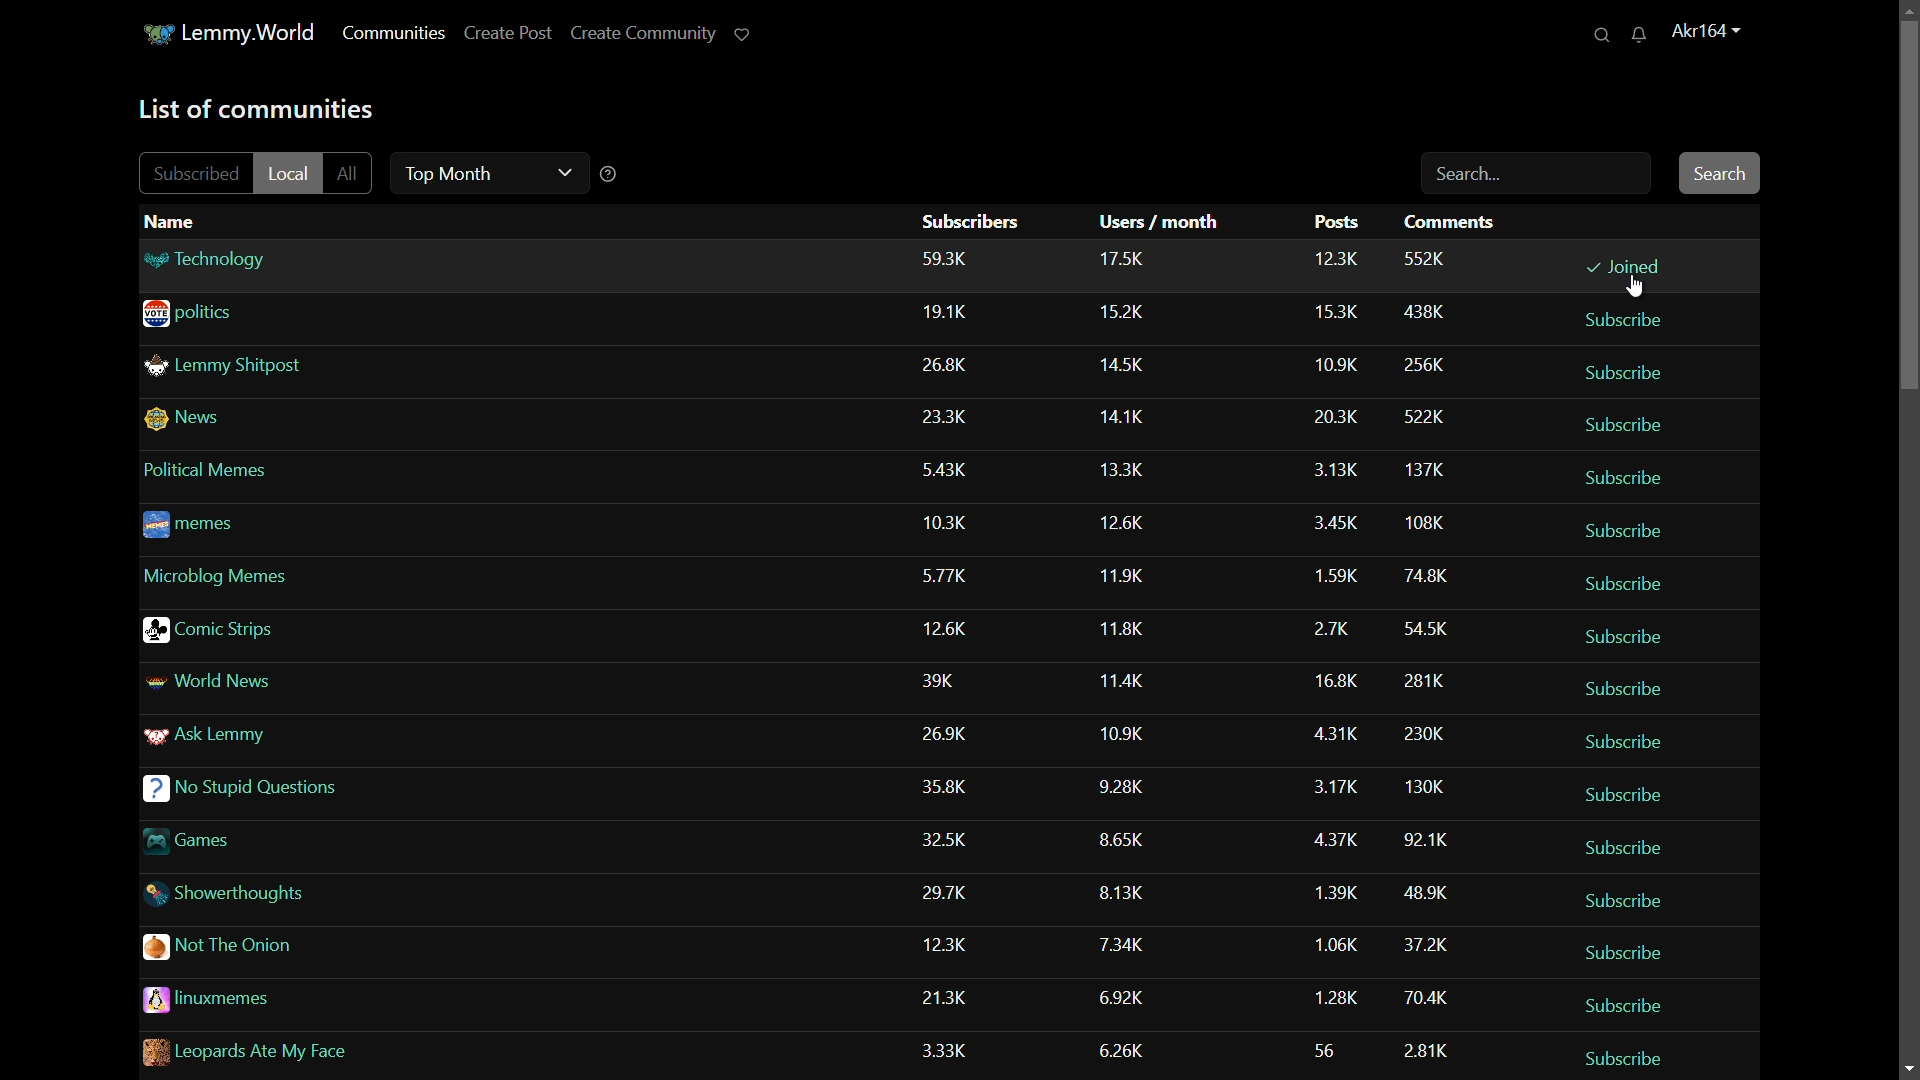 The width and height of the screenshot is (1920, 1080). Describe the element at coordinates (1618, 846) in the screenshot. I see `subscribe/unsubscribe` at that location.